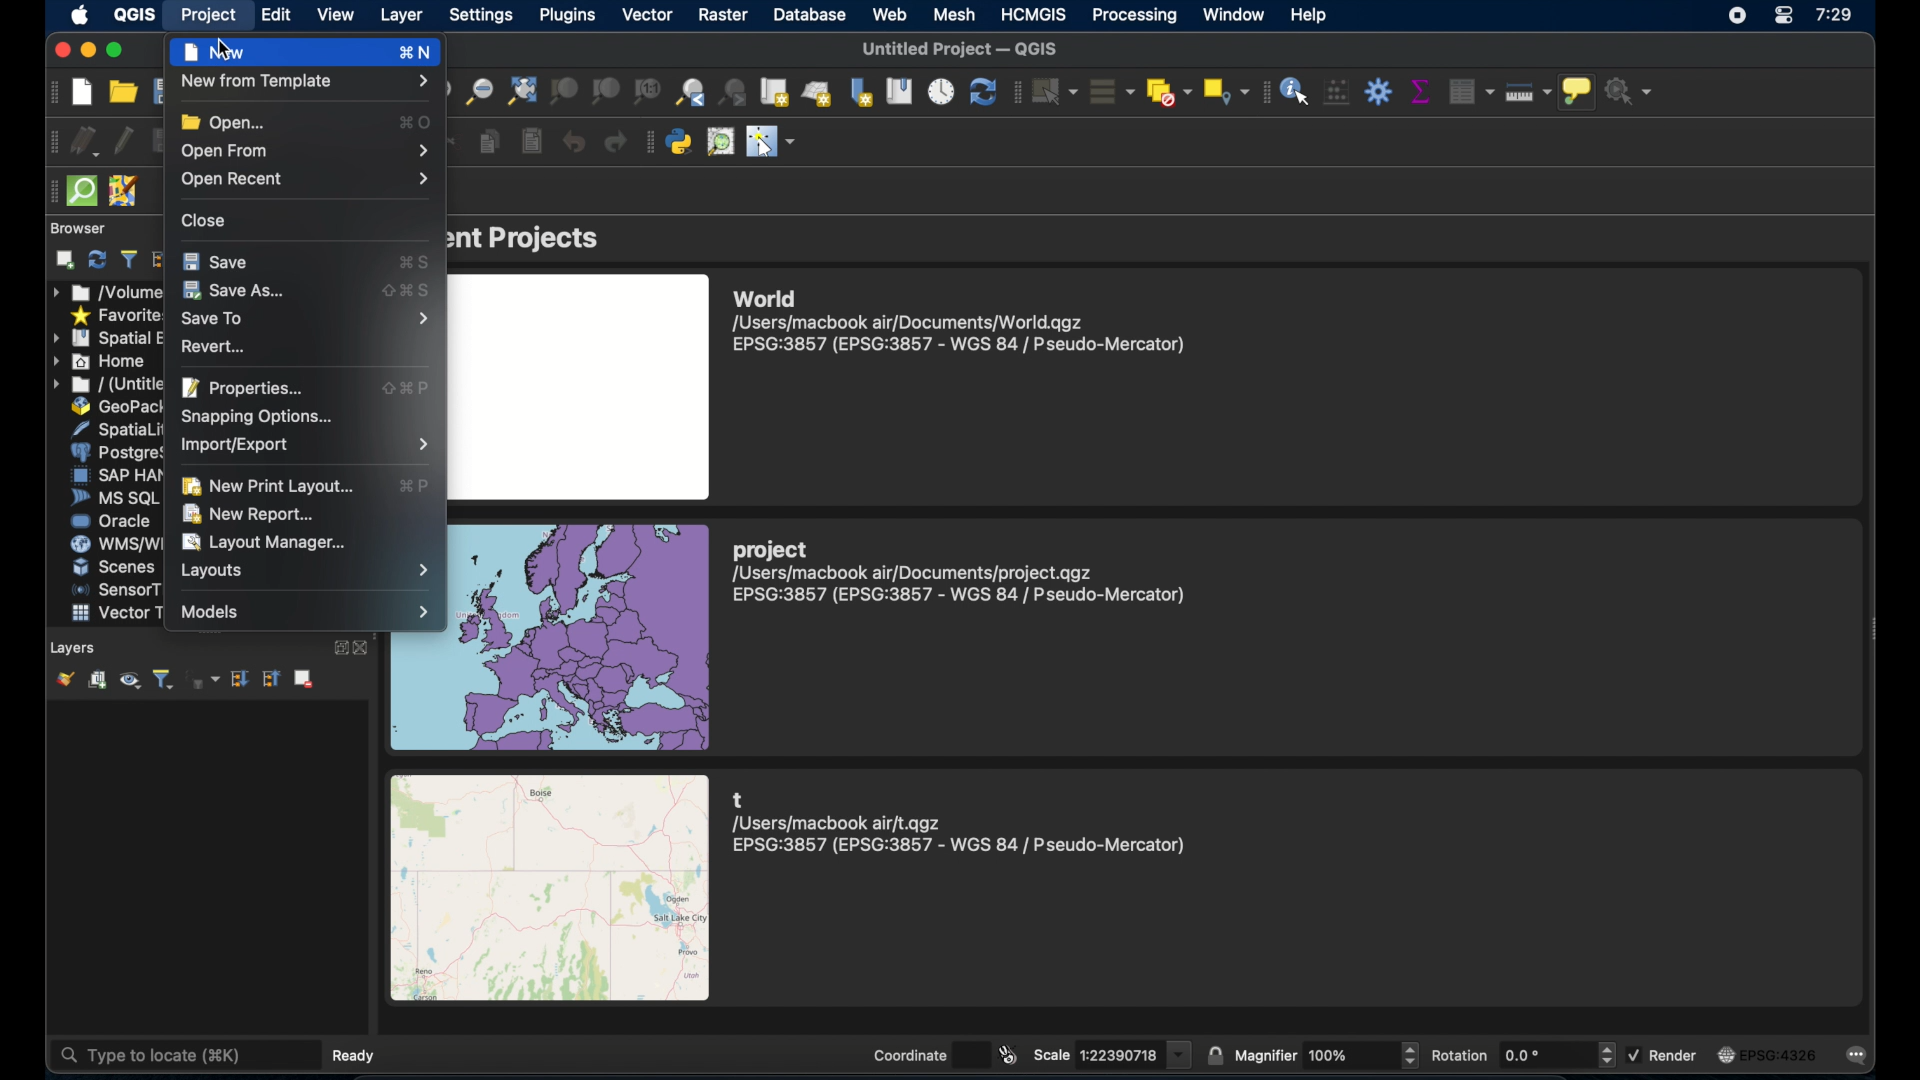 Image resolution: width=1920 pixels, height=1080 pixels. Describe the element at coordinates (203, 680) in the screenshot. I see `filter legend by expression` at that location.